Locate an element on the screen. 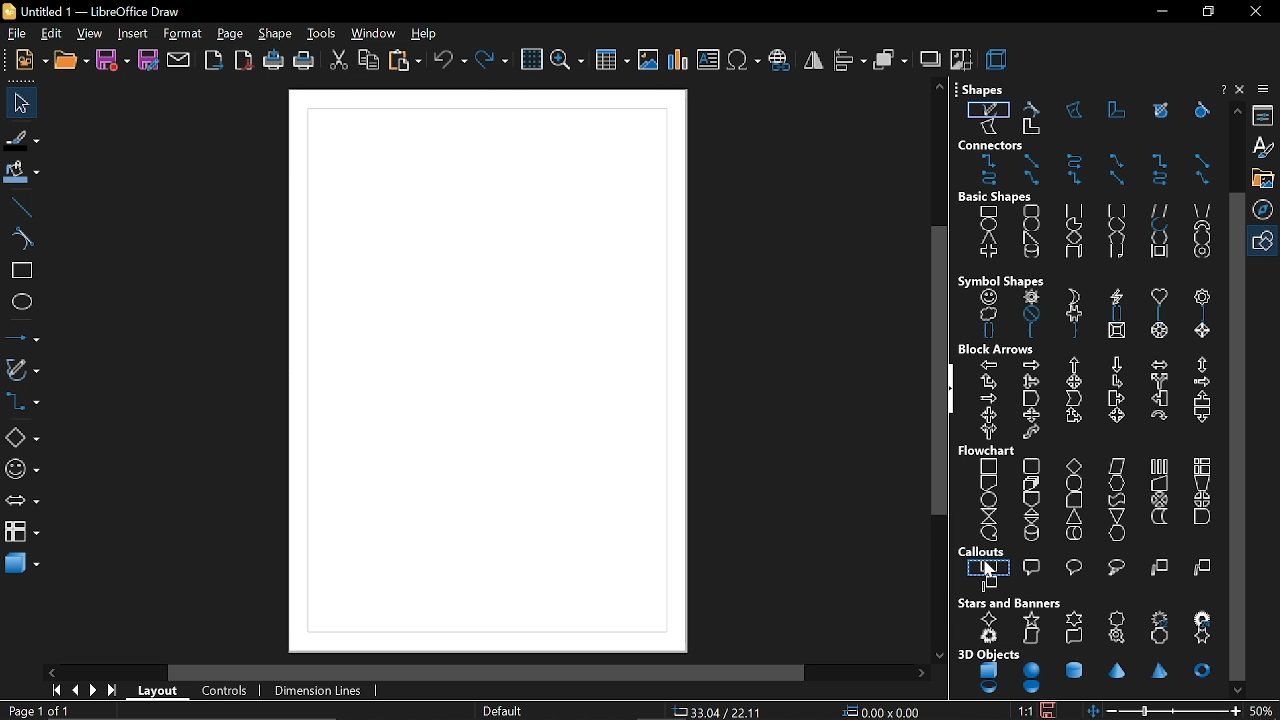 The height and width of the screenshot is (720, 1280). down arrow callout is located at coordinates (1200, 421).